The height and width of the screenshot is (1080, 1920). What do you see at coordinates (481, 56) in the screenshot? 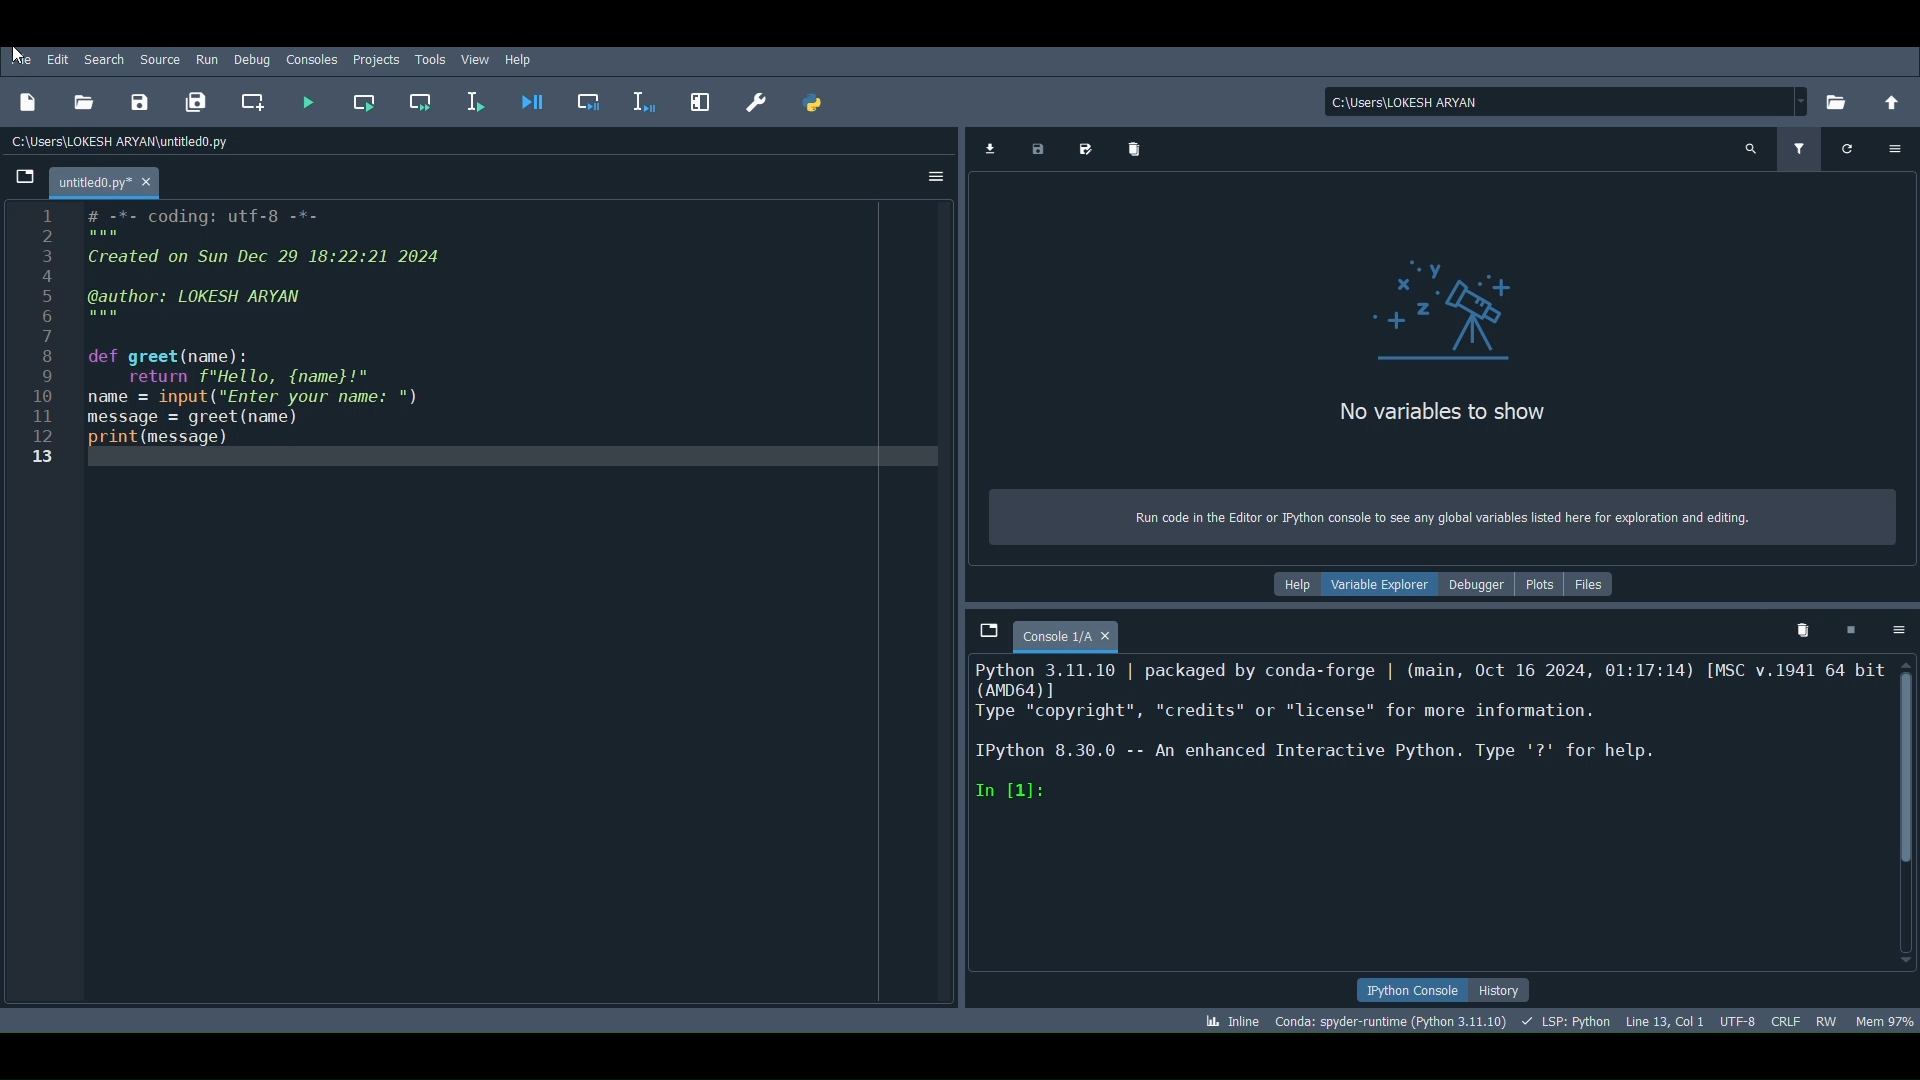
I see `View` at bounding box center [481, 56].